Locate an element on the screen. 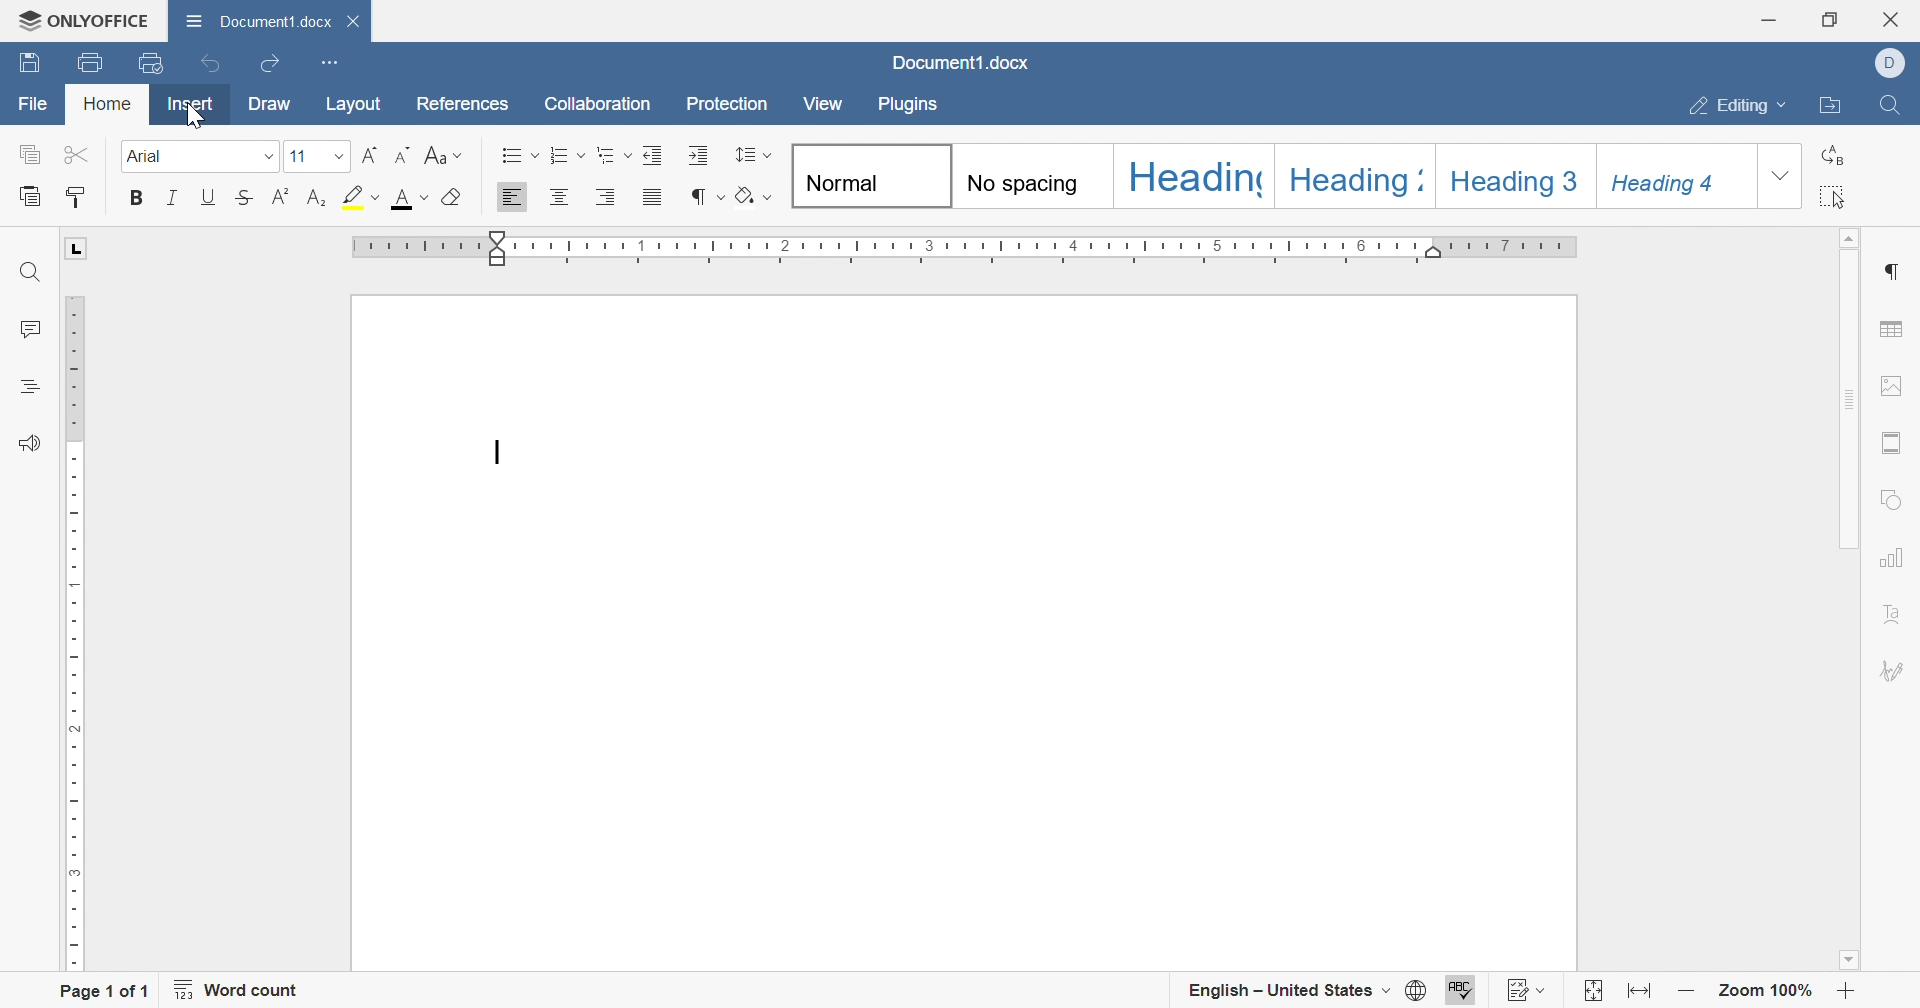  Minimize is located at coordinates (1769, 21).